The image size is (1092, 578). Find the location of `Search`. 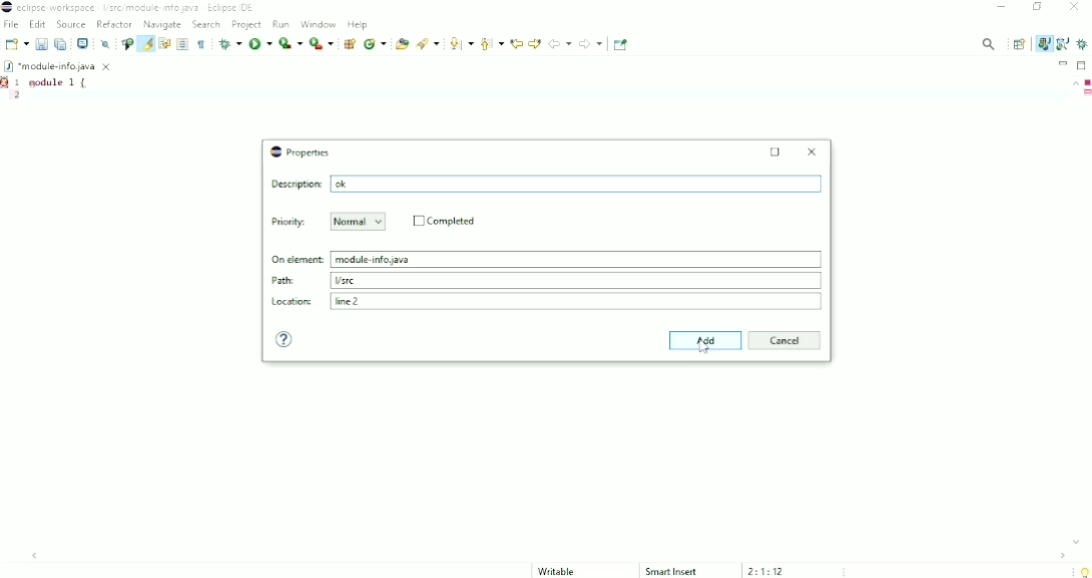

Search is located at coordinates (207, 25).